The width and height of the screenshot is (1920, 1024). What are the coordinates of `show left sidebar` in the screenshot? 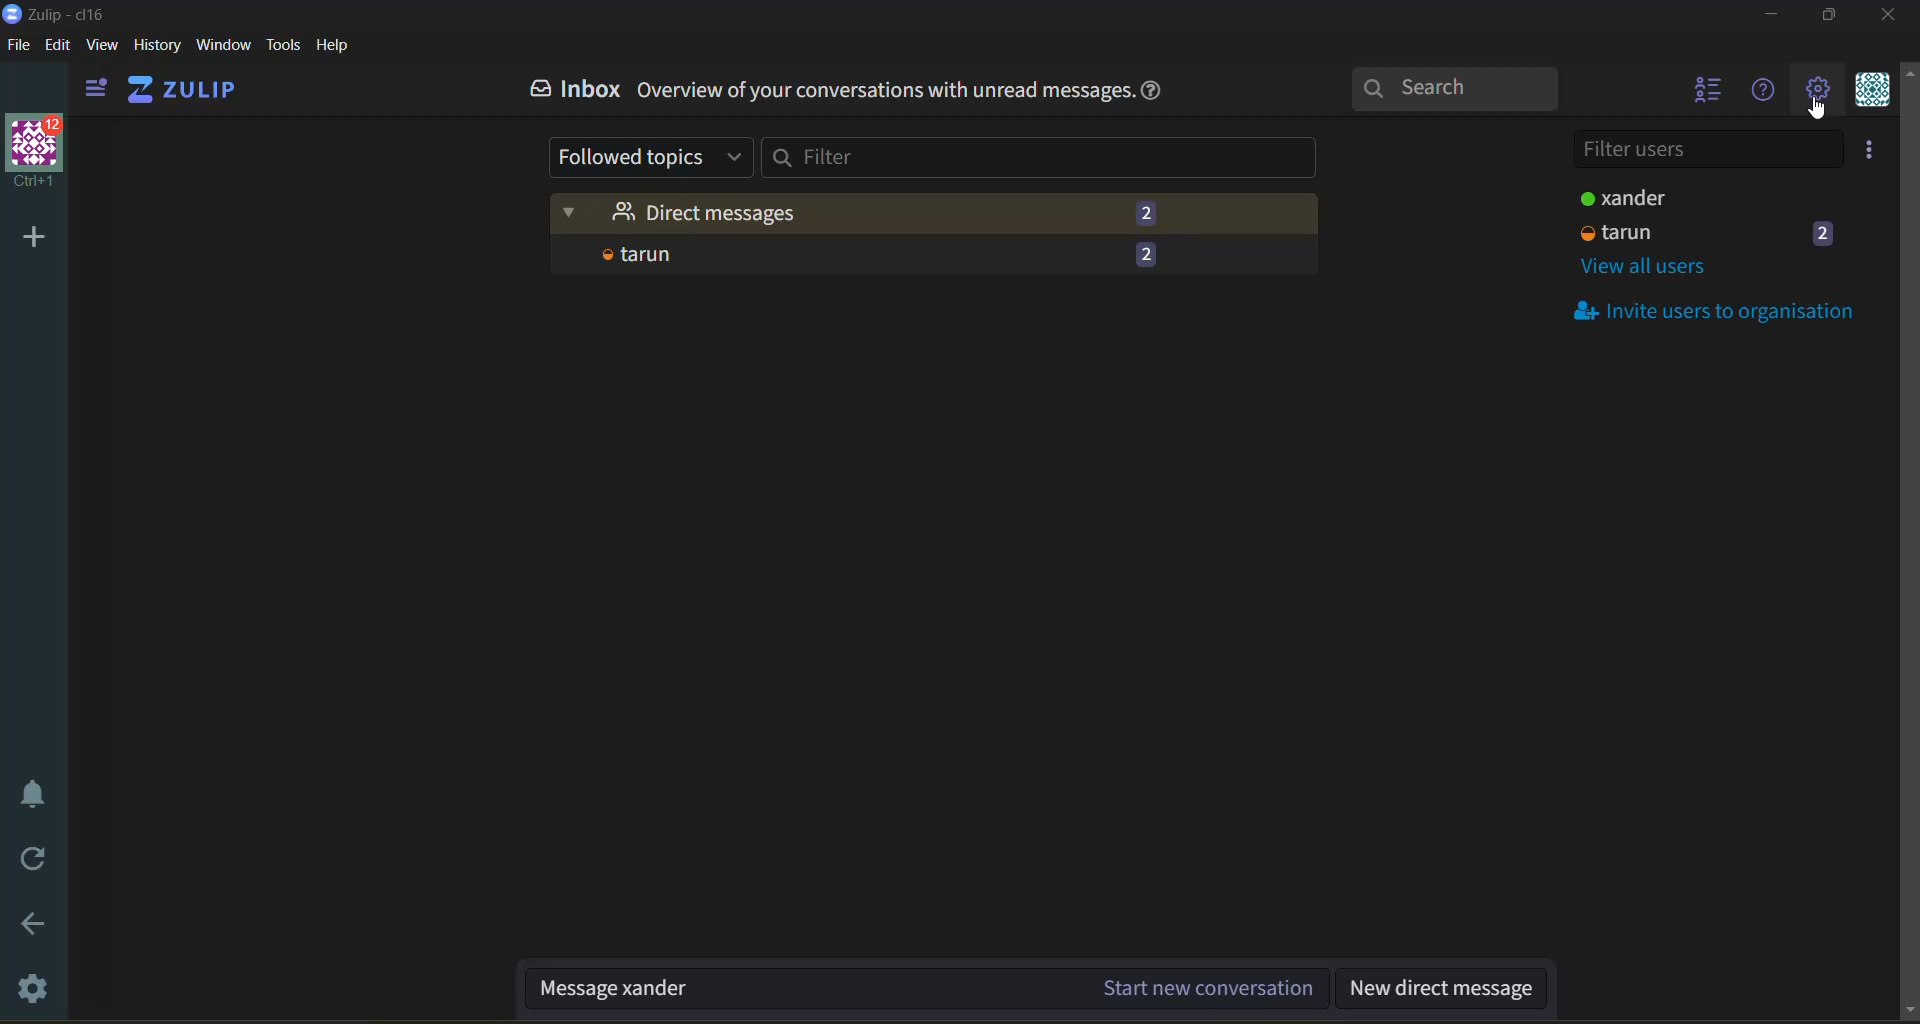 It's located at (92, 89).